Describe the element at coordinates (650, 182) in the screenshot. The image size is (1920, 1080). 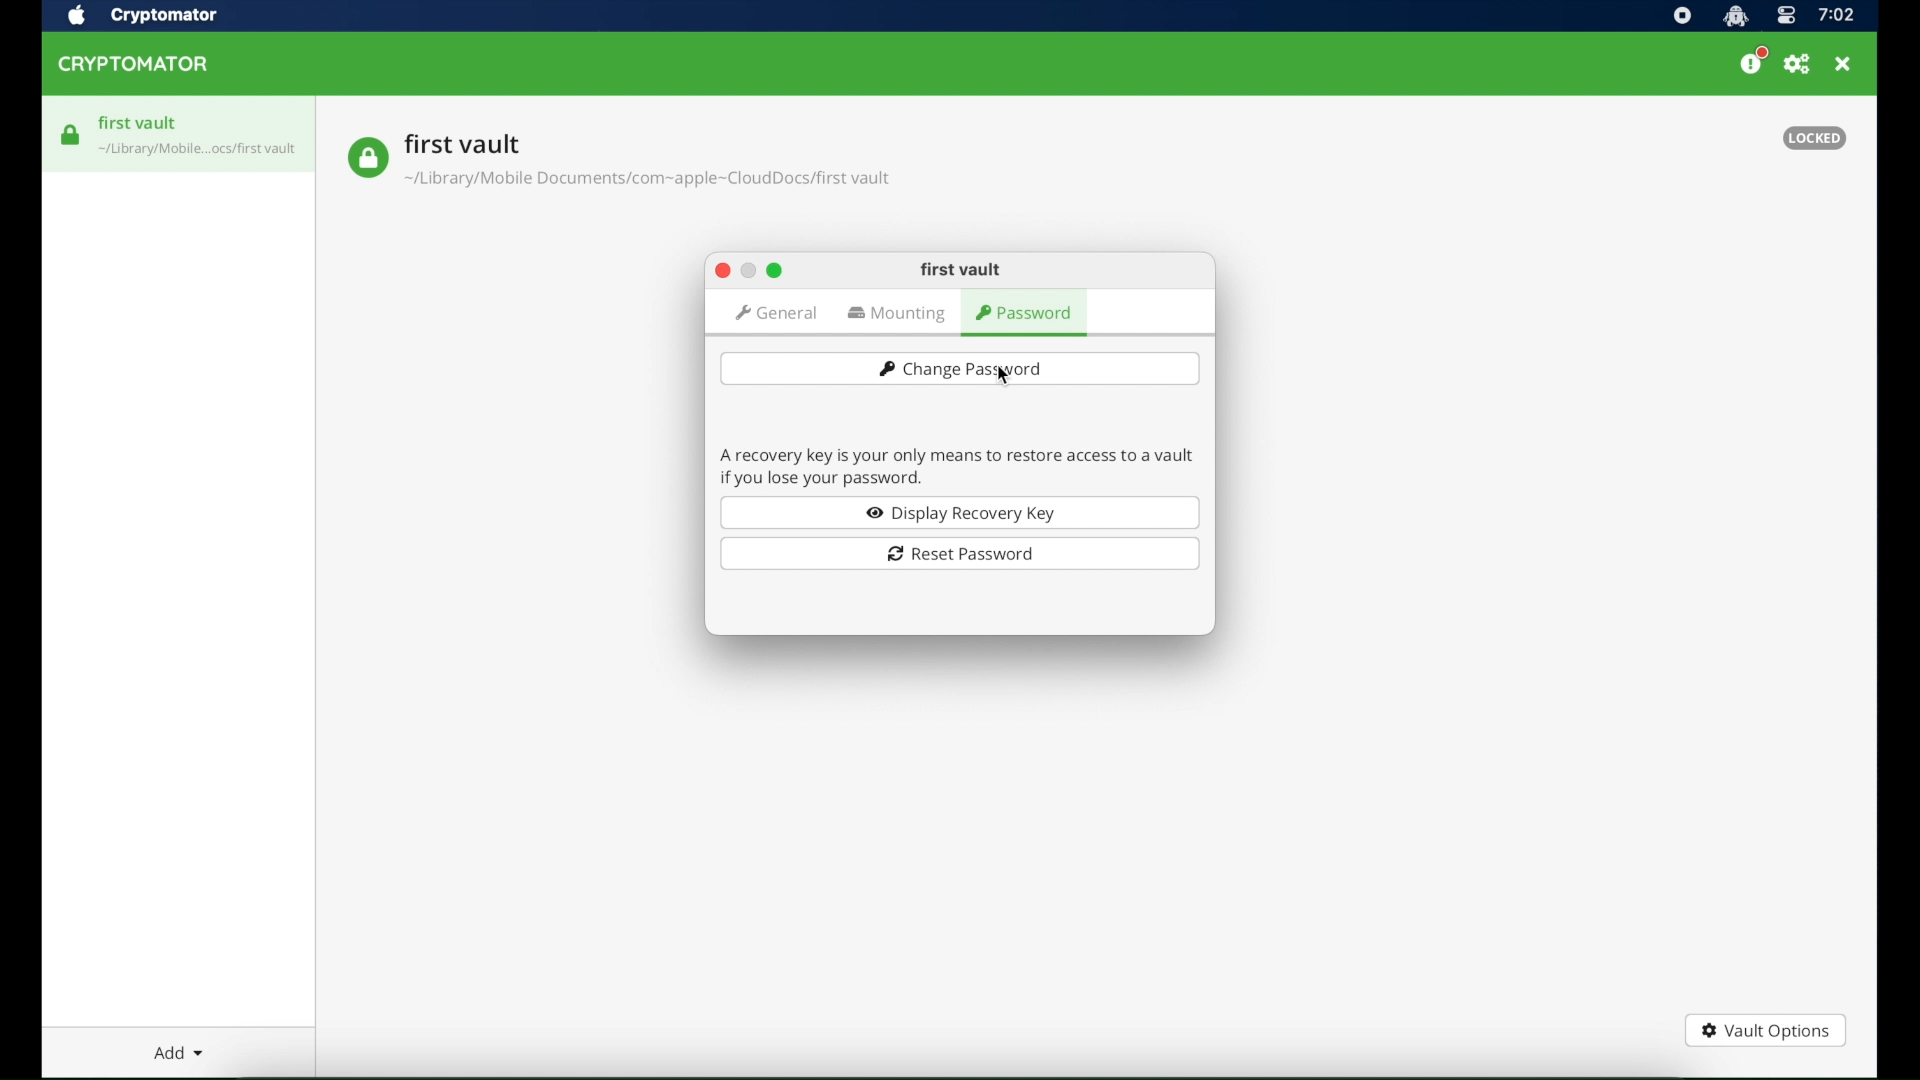
I see `vault location` at that location.